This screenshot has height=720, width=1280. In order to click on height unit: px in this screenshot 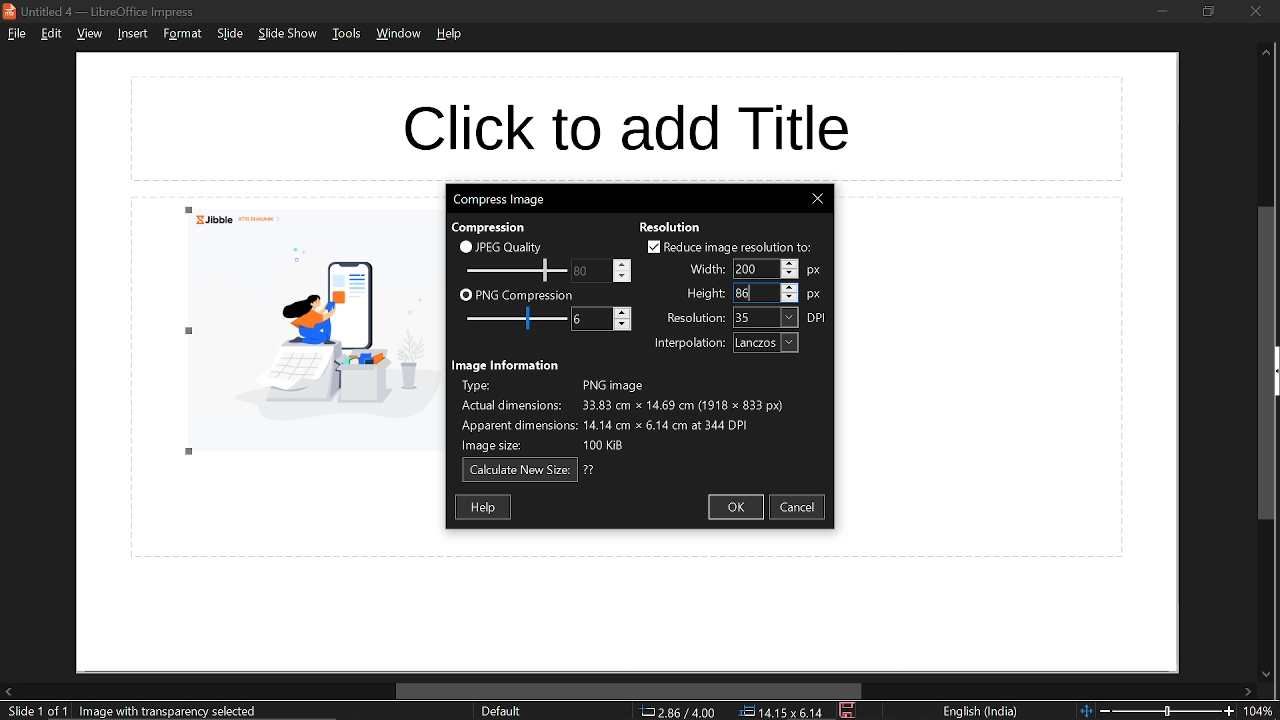, I will do `click(815, 296)`.